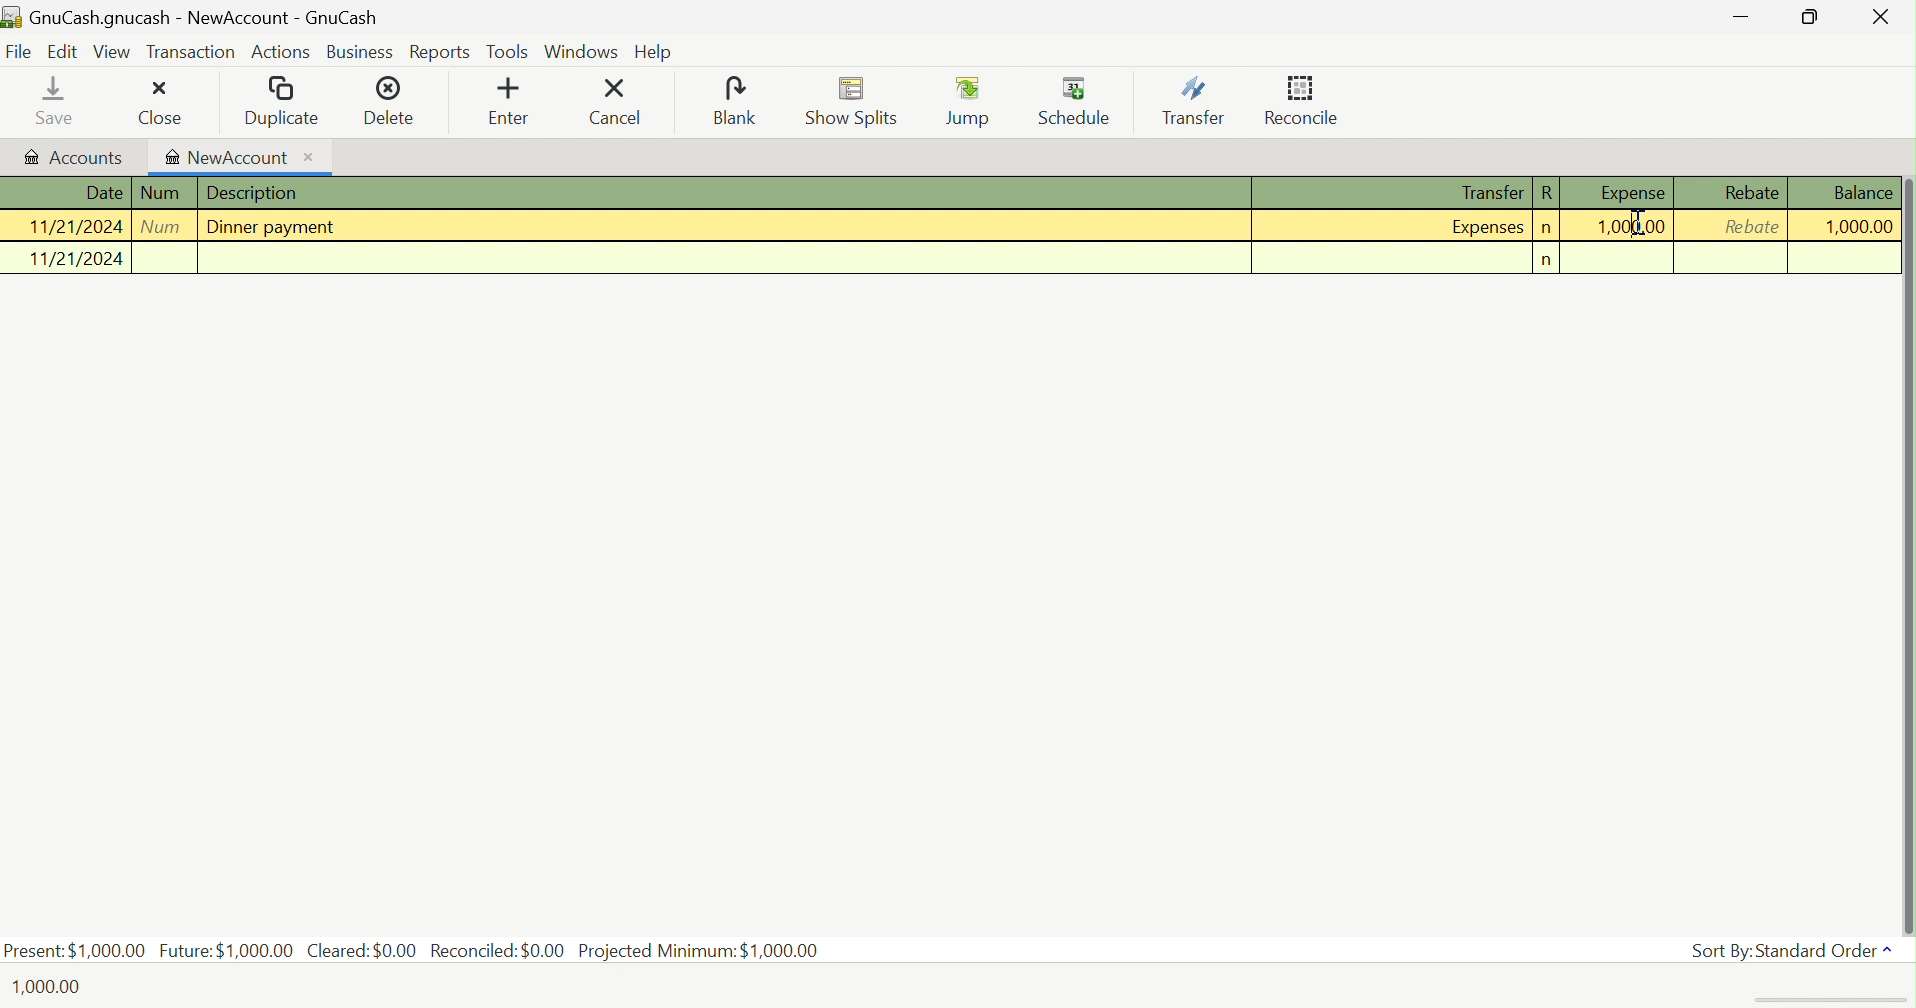  What do you see at coordinates (190, 50) in the screenshot?
I see `Transaction` at bounding box center [190, 50].